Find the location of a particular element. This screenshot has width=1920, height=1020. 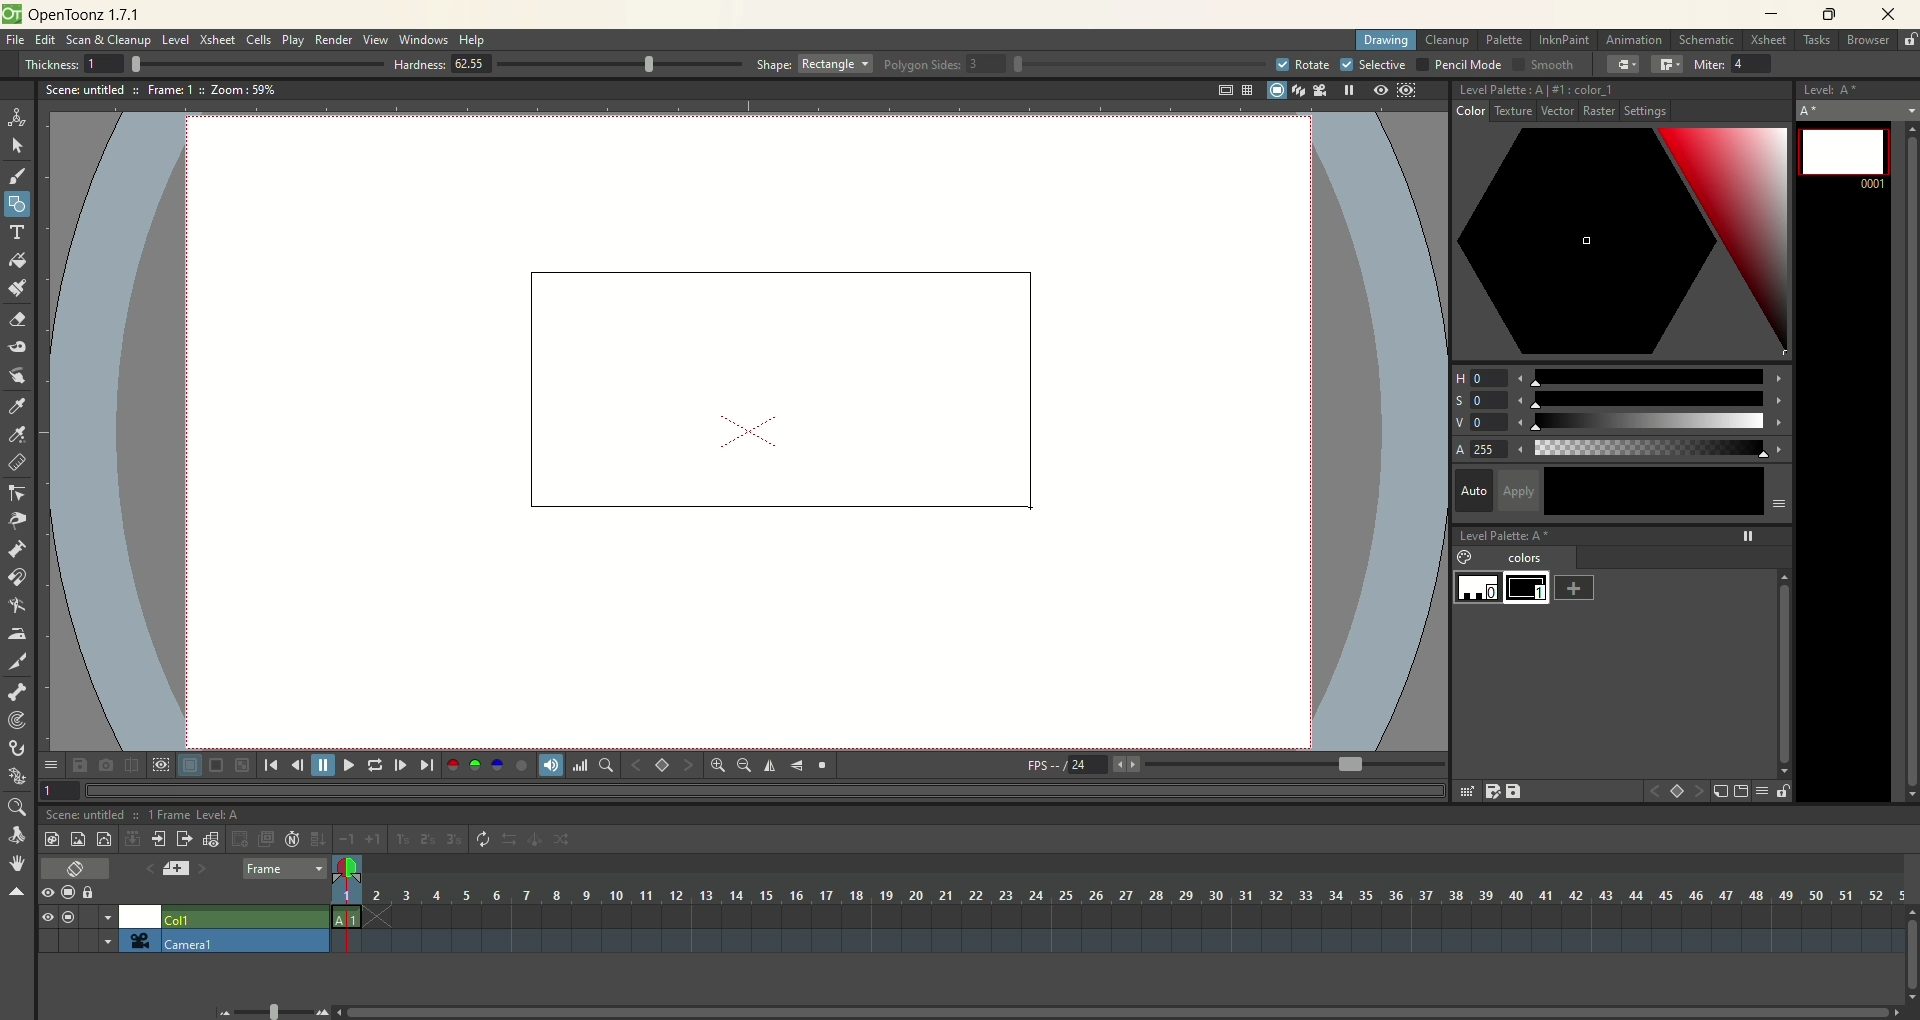

save image is located at coordinates (82, 765).